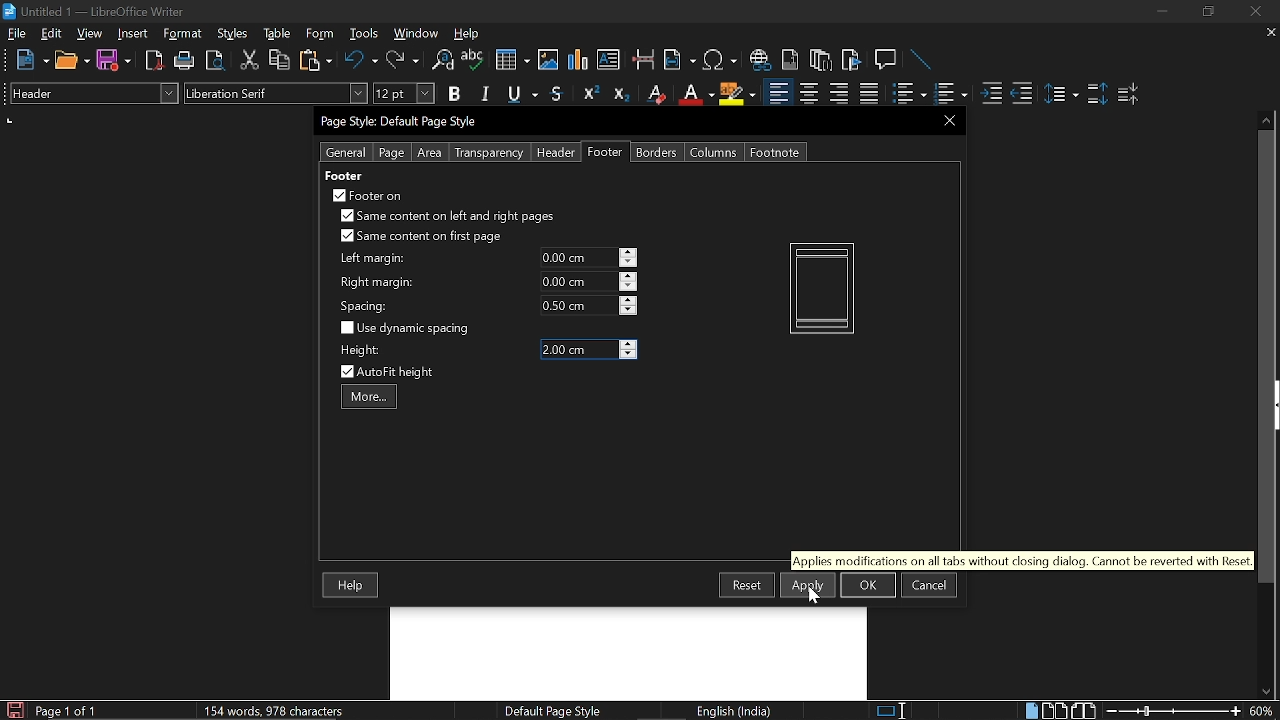 Image resolution: width=1280 pixels, height=720 pixels. What do you see at coordinates (658, 152) in the screenshot?
I see `Borders` at bounding box center [658, 152].